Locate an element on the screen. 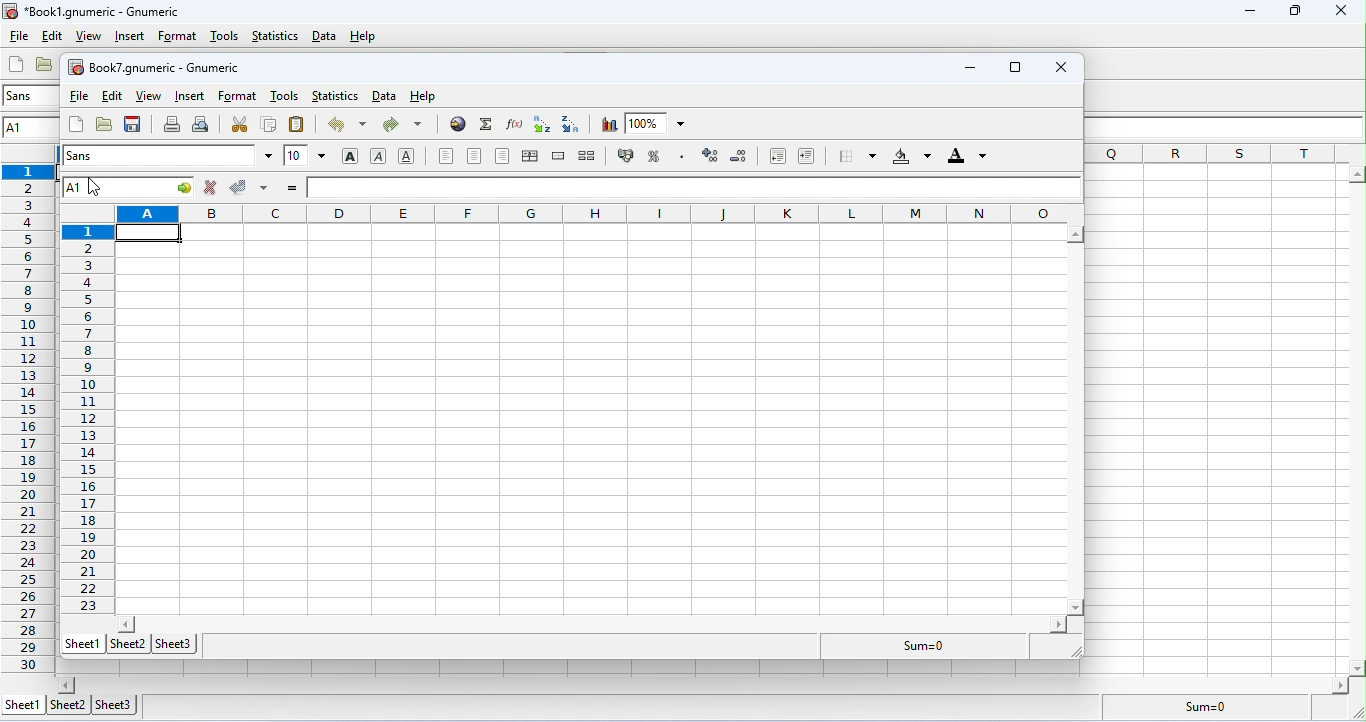 This screenshot has width=1366, height=722. minimize is located at coordinates (1249, 14).